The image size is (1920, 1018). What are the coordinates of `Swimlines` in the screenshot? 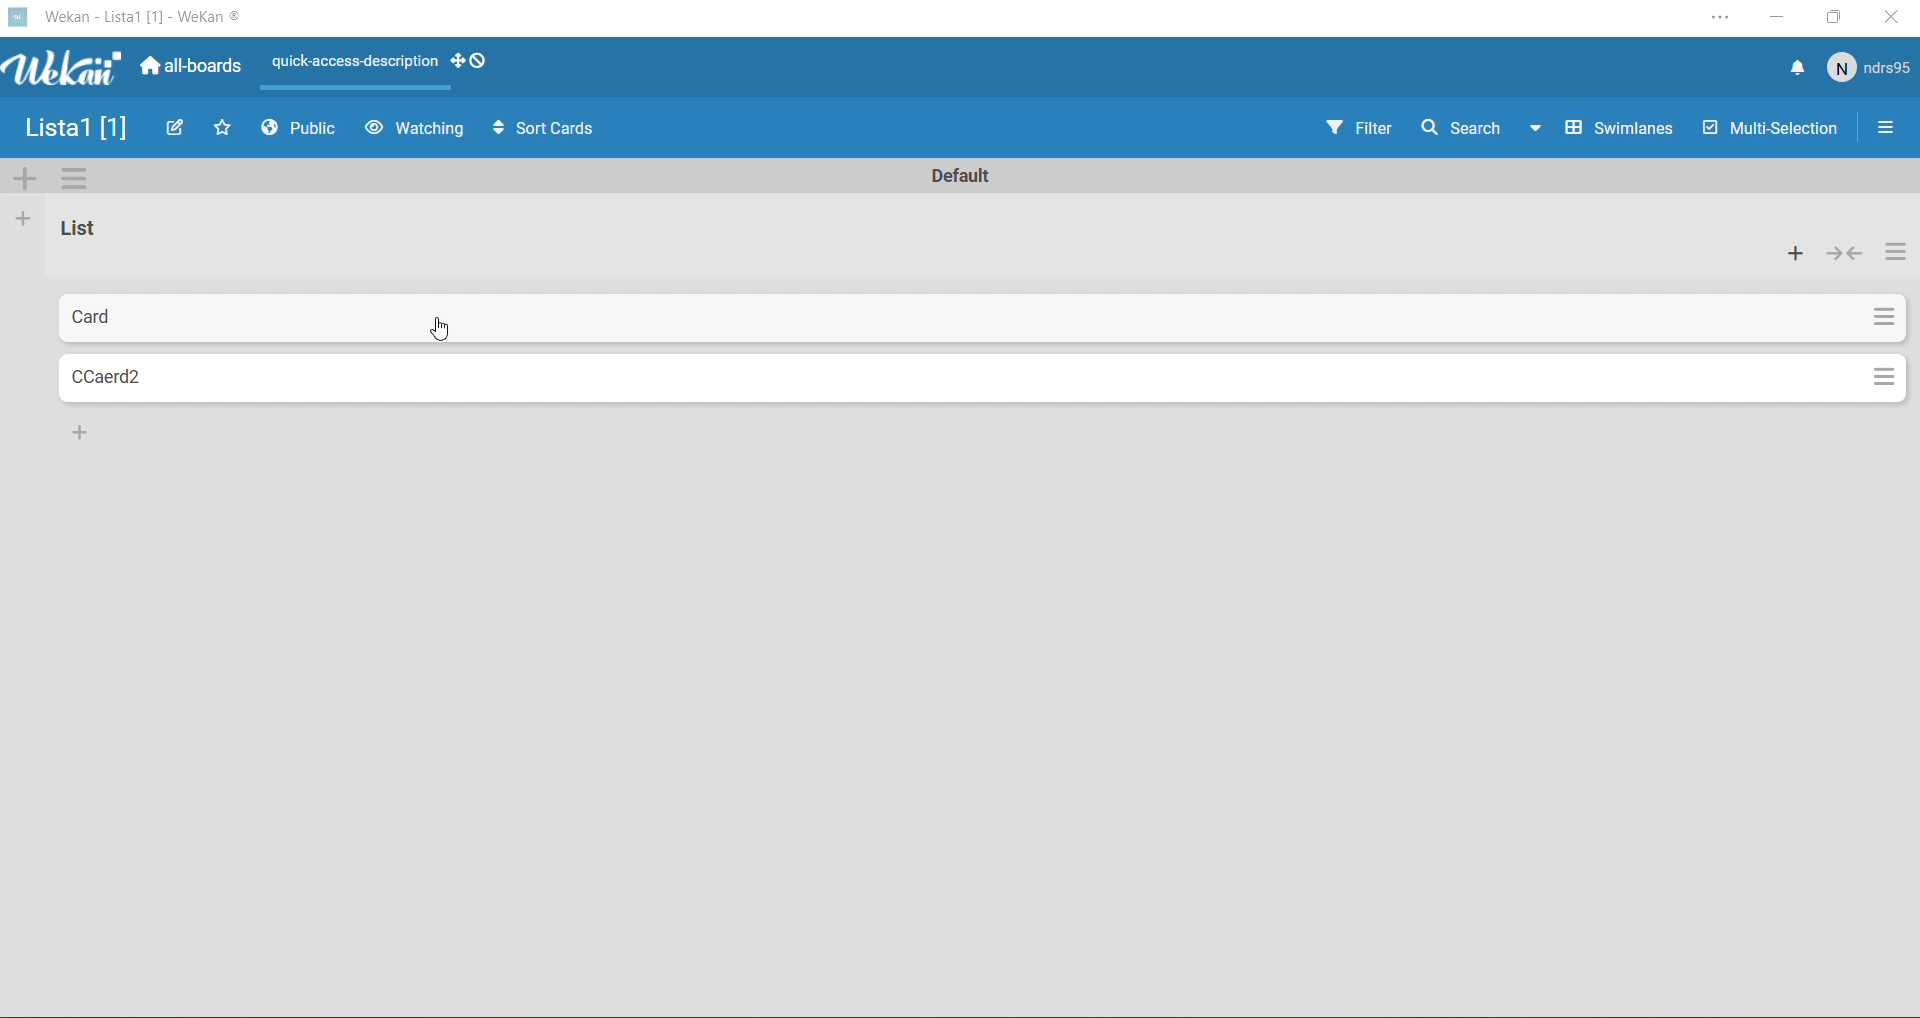 It's located at (1606, 129).